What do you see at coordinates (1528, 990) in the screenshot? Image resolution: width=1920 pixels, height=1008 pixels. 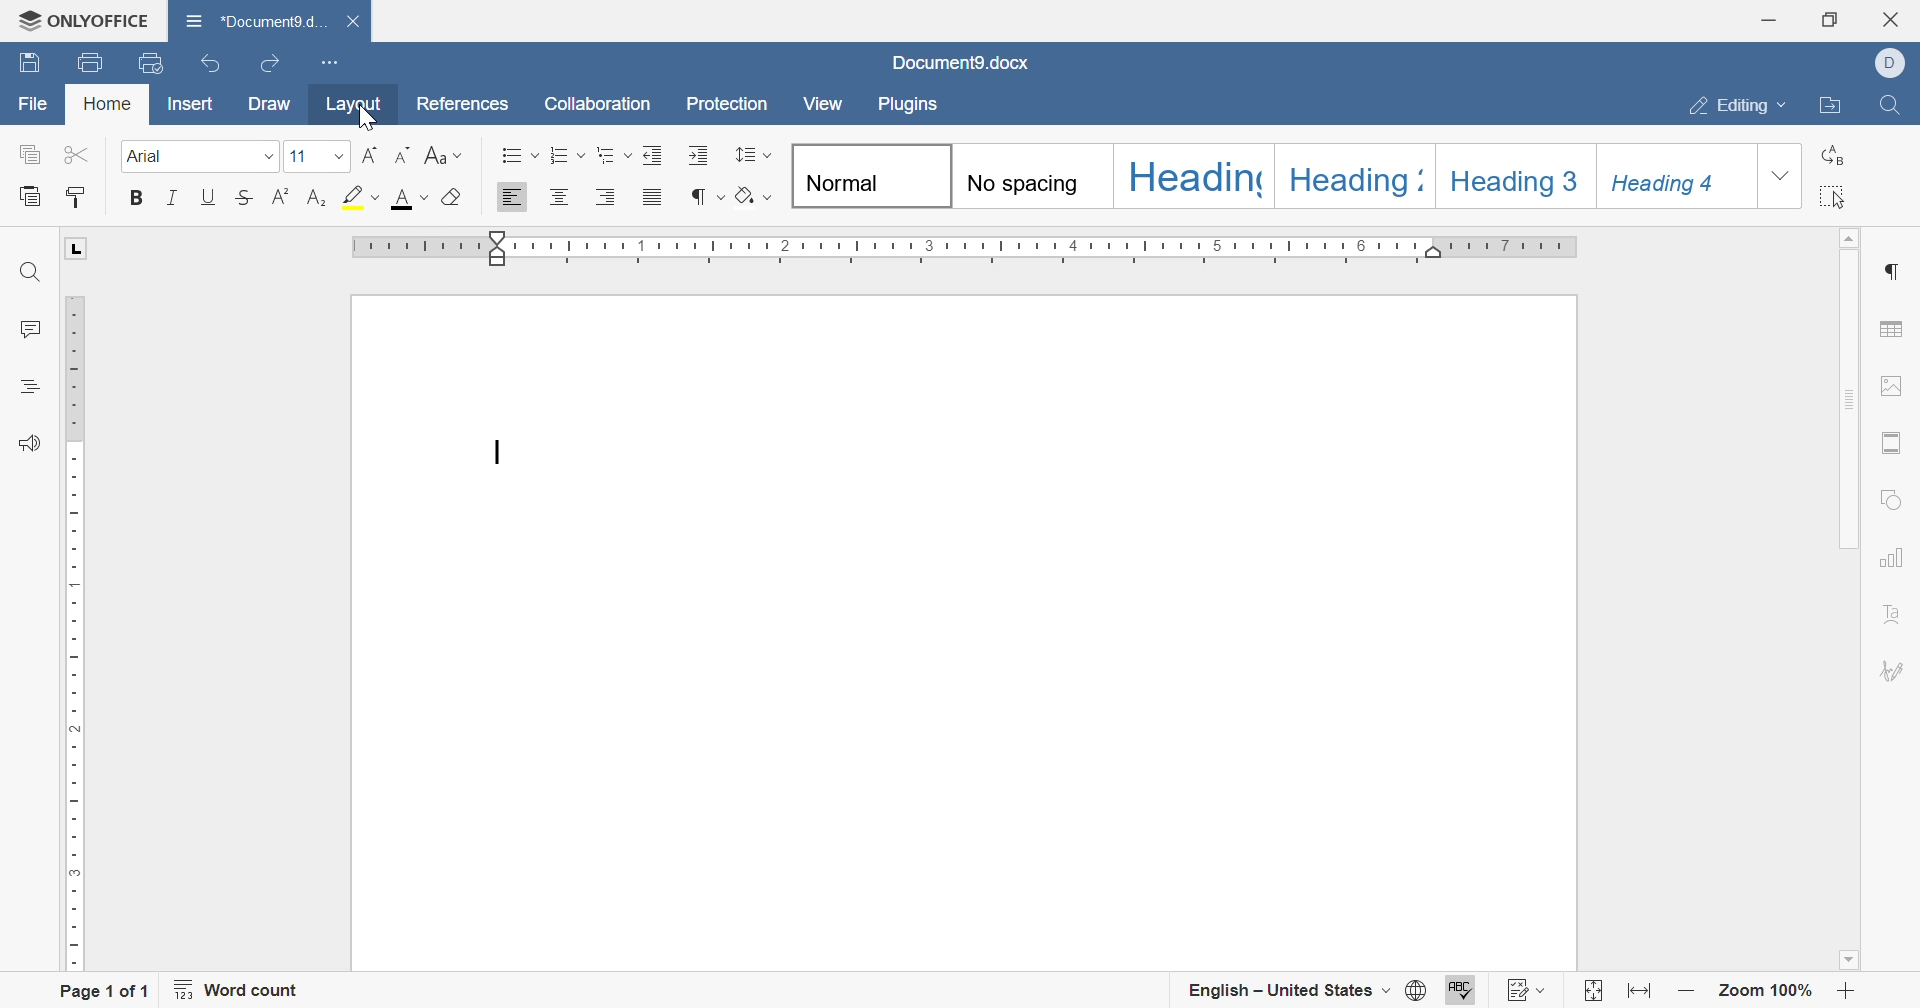 I see `track changes` at bounding box center [1528, 990].